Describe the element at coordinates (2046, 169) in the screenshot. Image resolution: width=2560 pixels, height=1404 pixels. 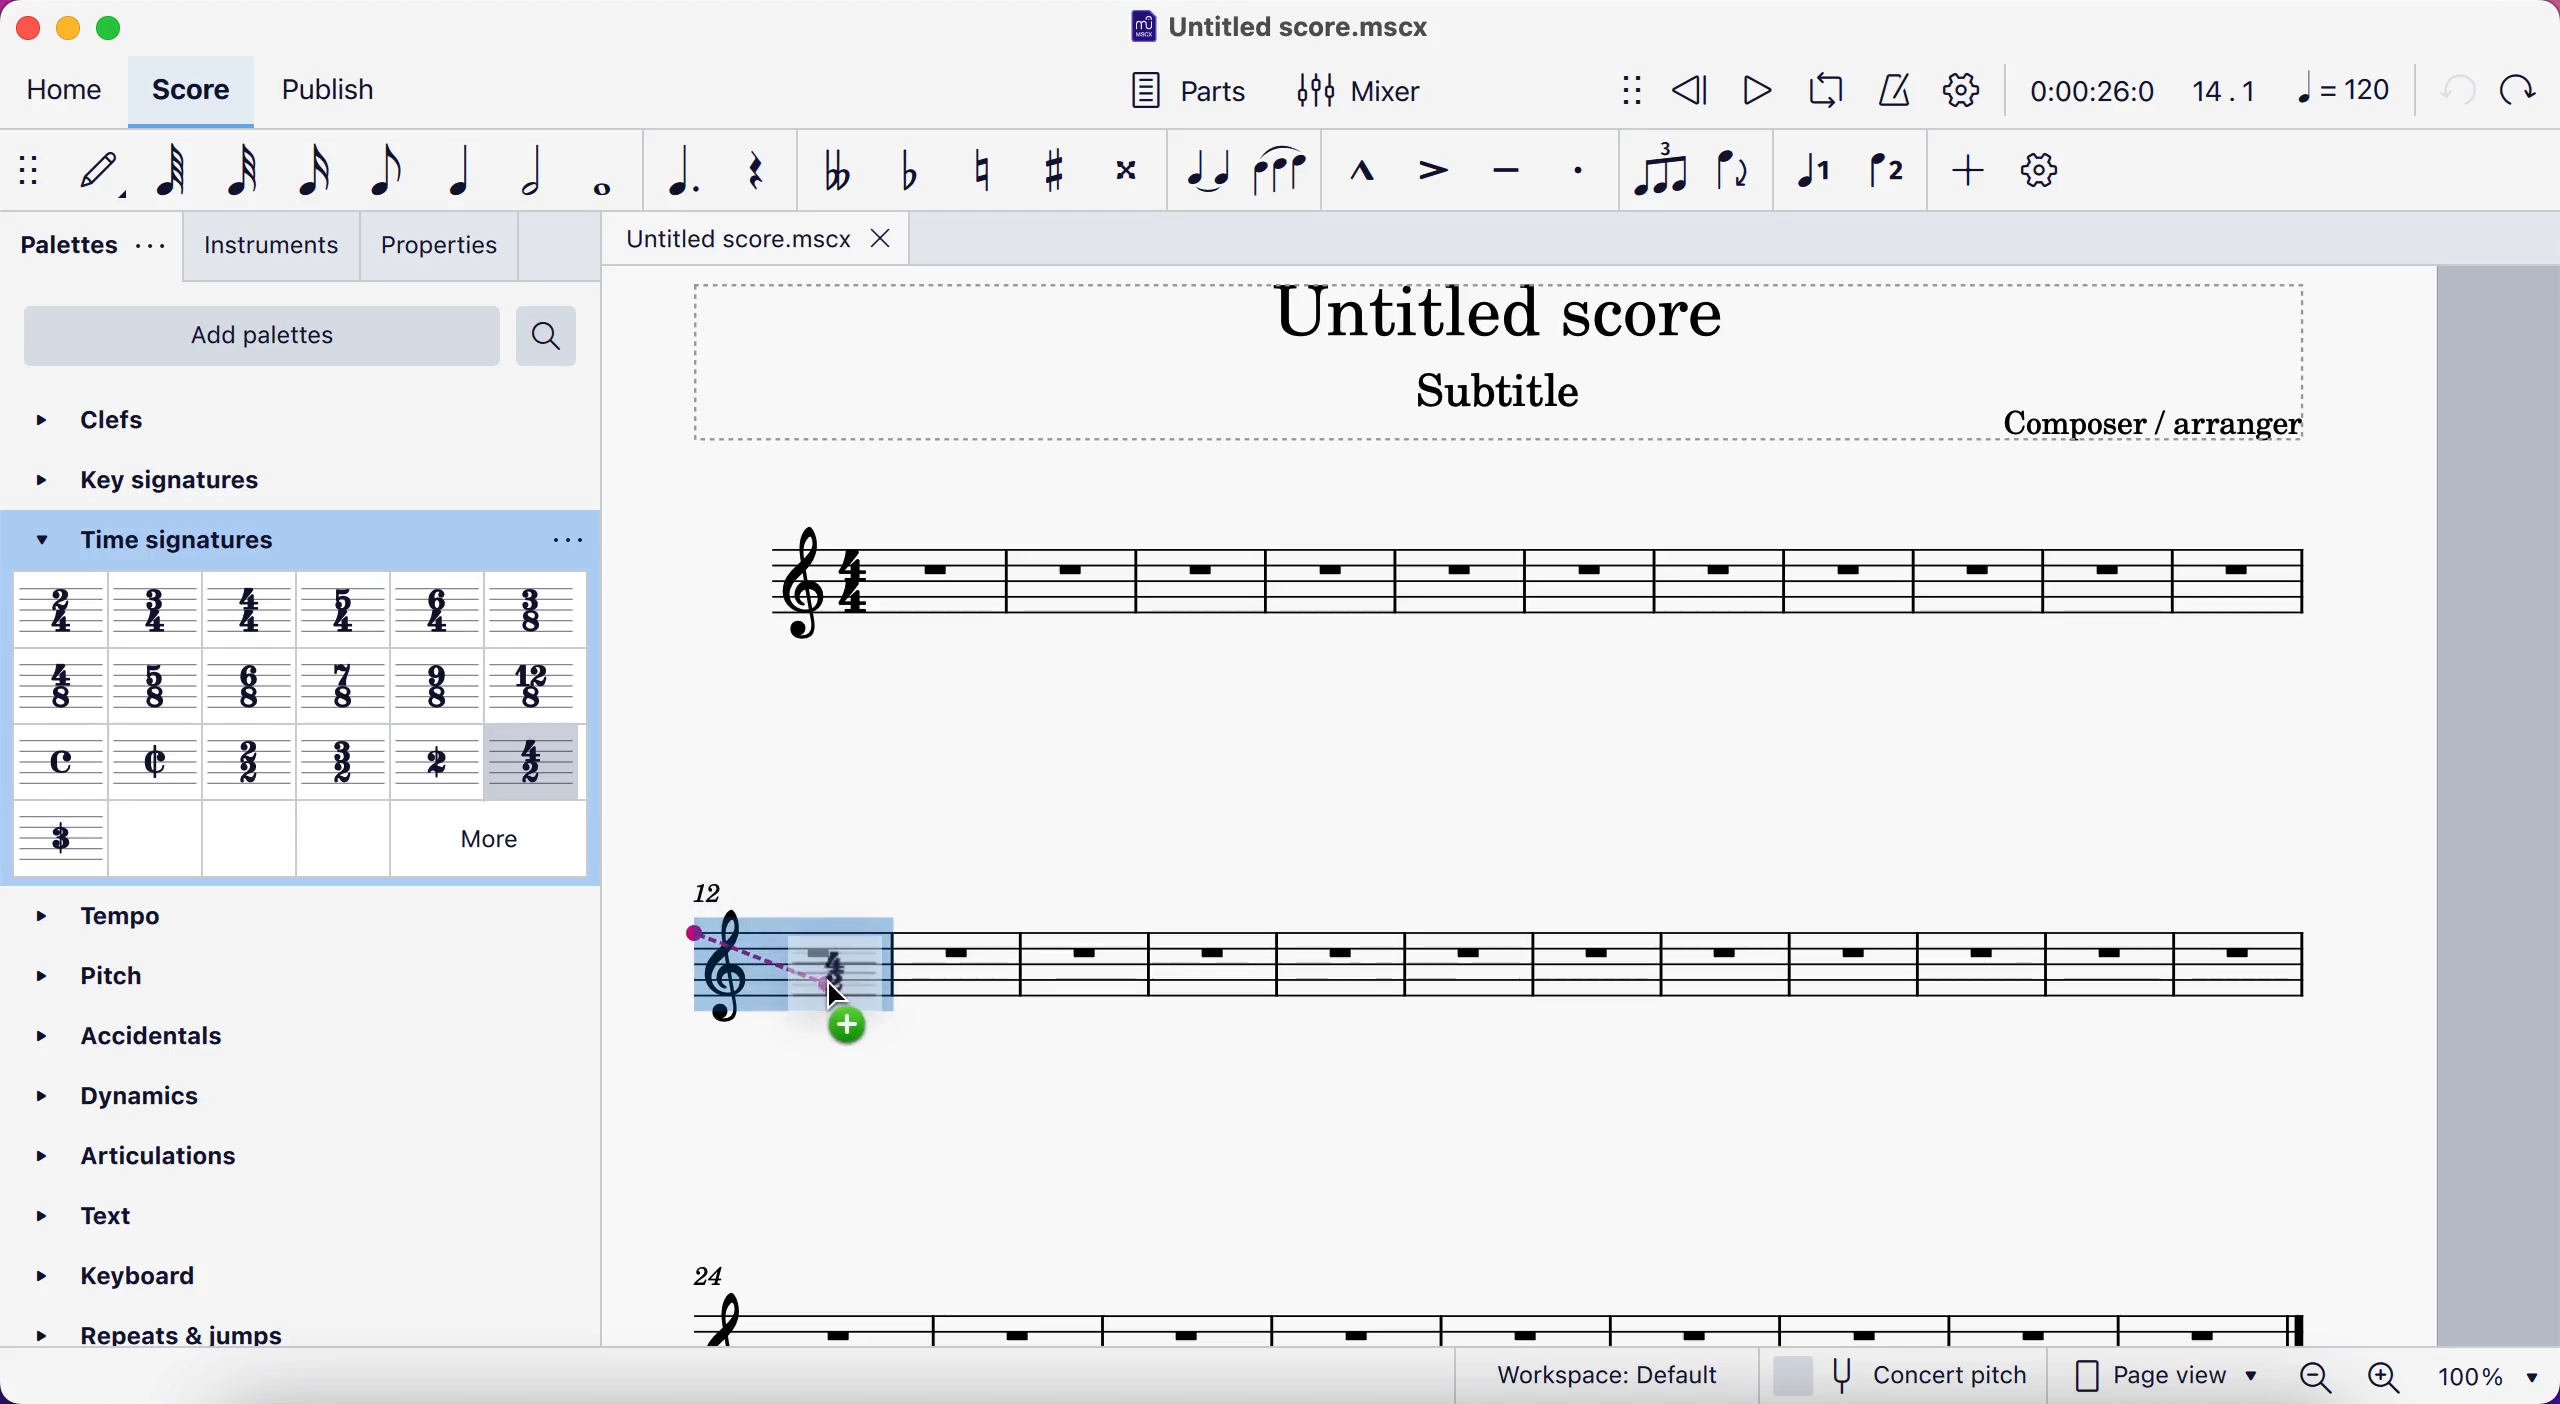
I see `customize toolbar` at that location.